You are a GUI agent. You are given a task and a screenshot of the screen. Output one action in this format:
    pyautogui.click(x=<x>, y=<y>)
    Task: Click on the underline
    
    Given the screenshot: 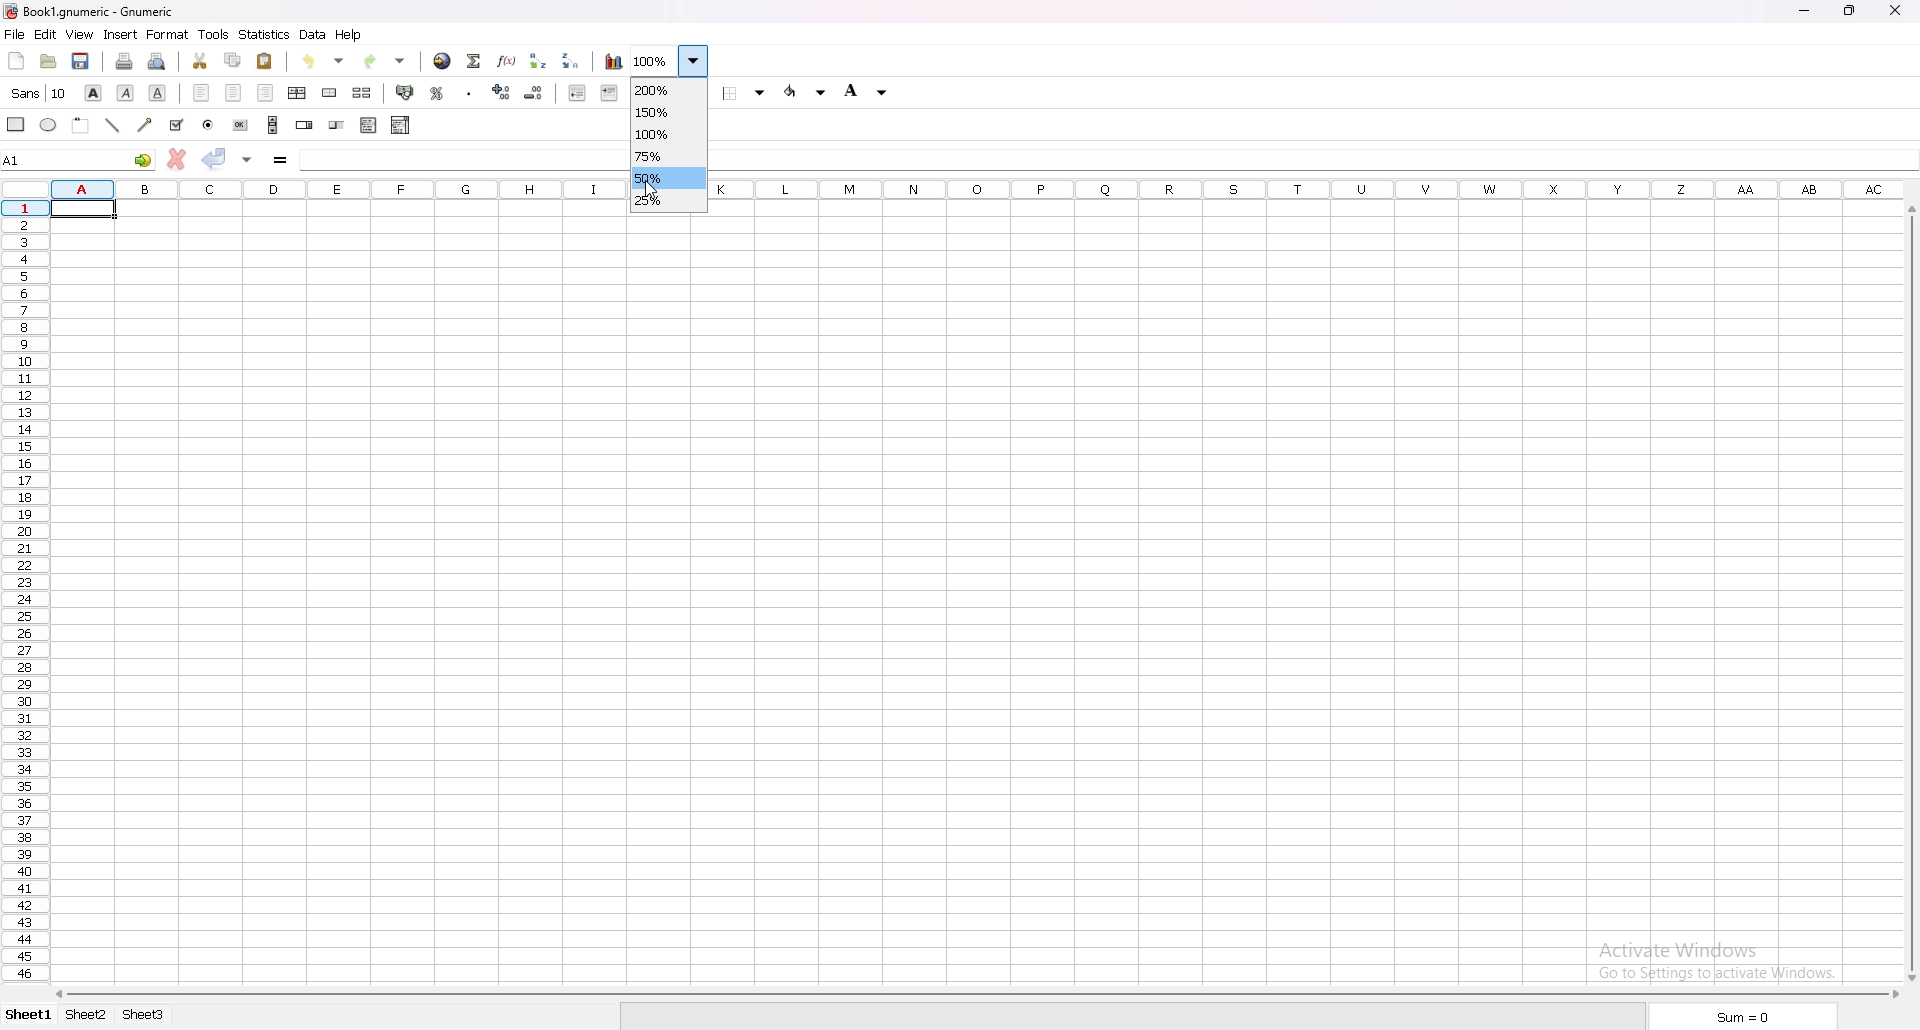 What is the action you would take?
    pyautogui.click(x=157, y=93)
    